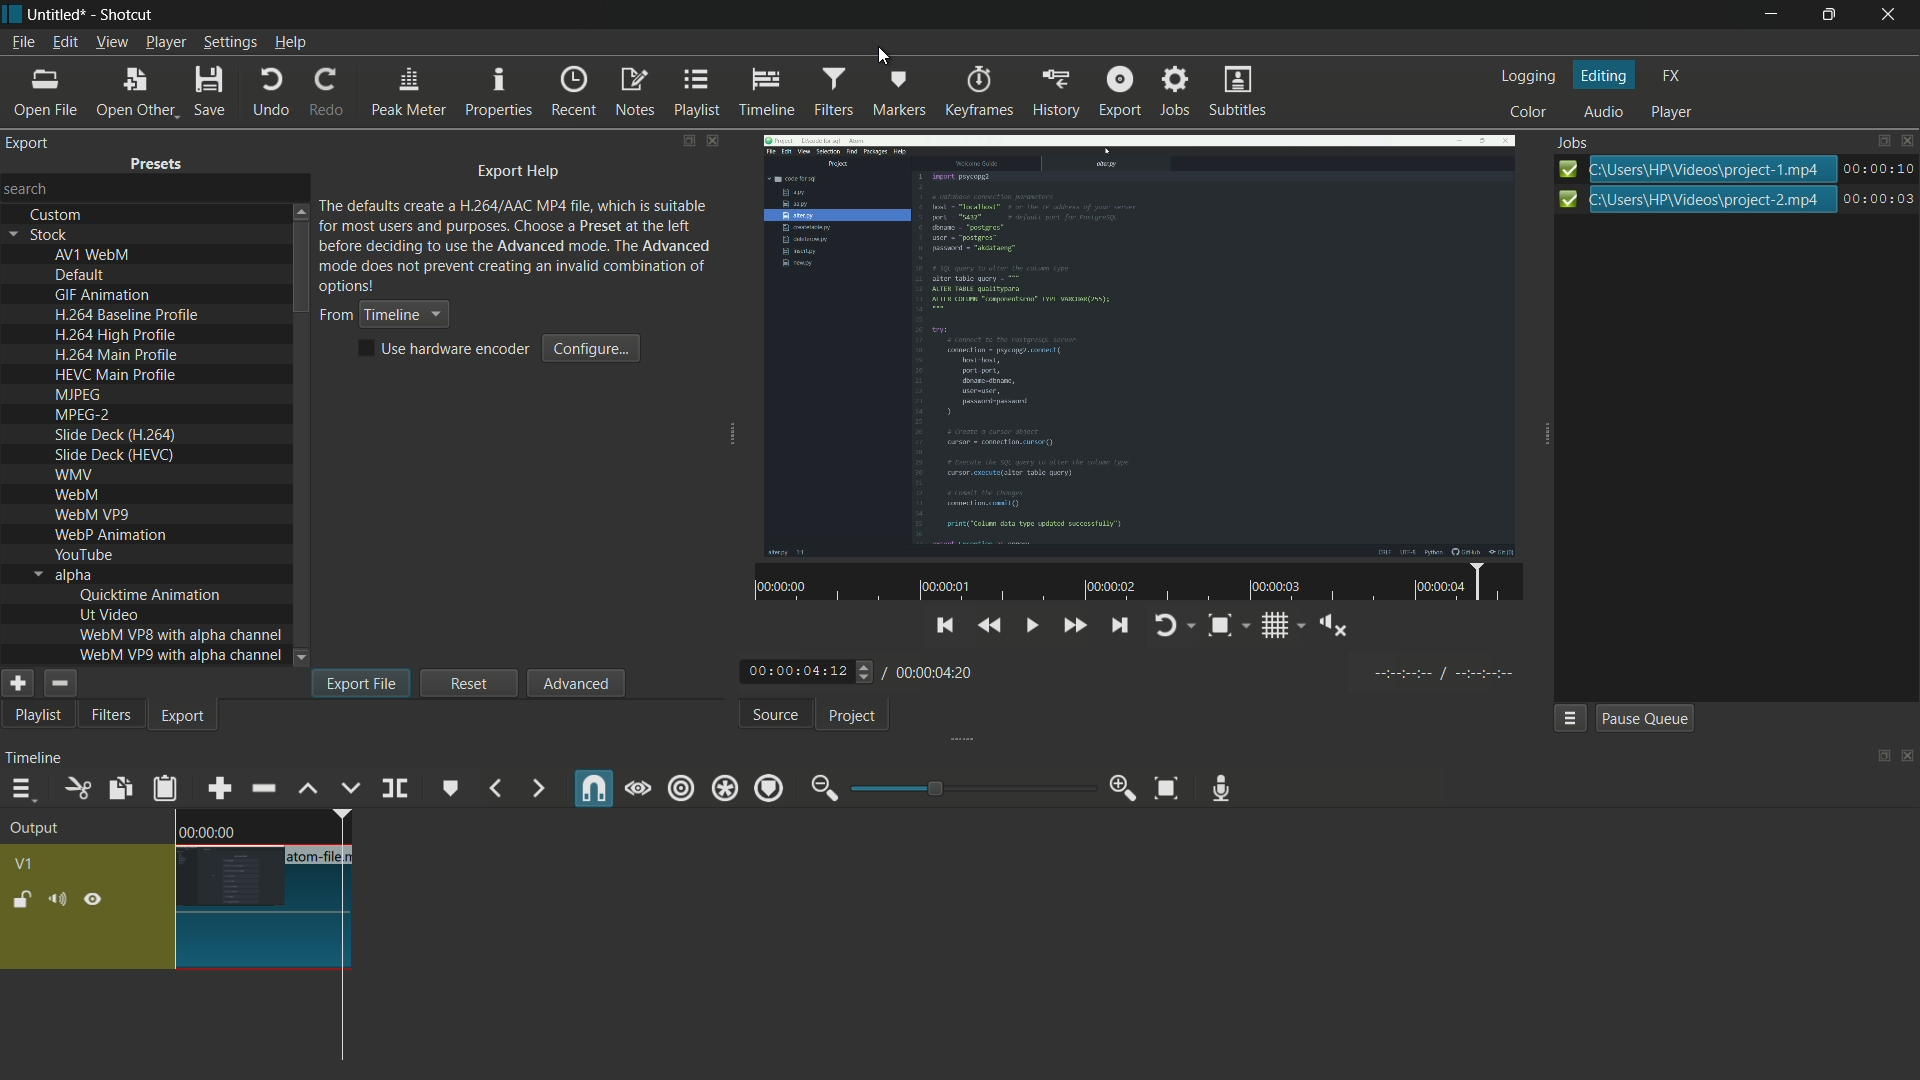  What do you see at coordinates (517, 244) in the screenshot?
I see `text` at bounding box center [517, 244].